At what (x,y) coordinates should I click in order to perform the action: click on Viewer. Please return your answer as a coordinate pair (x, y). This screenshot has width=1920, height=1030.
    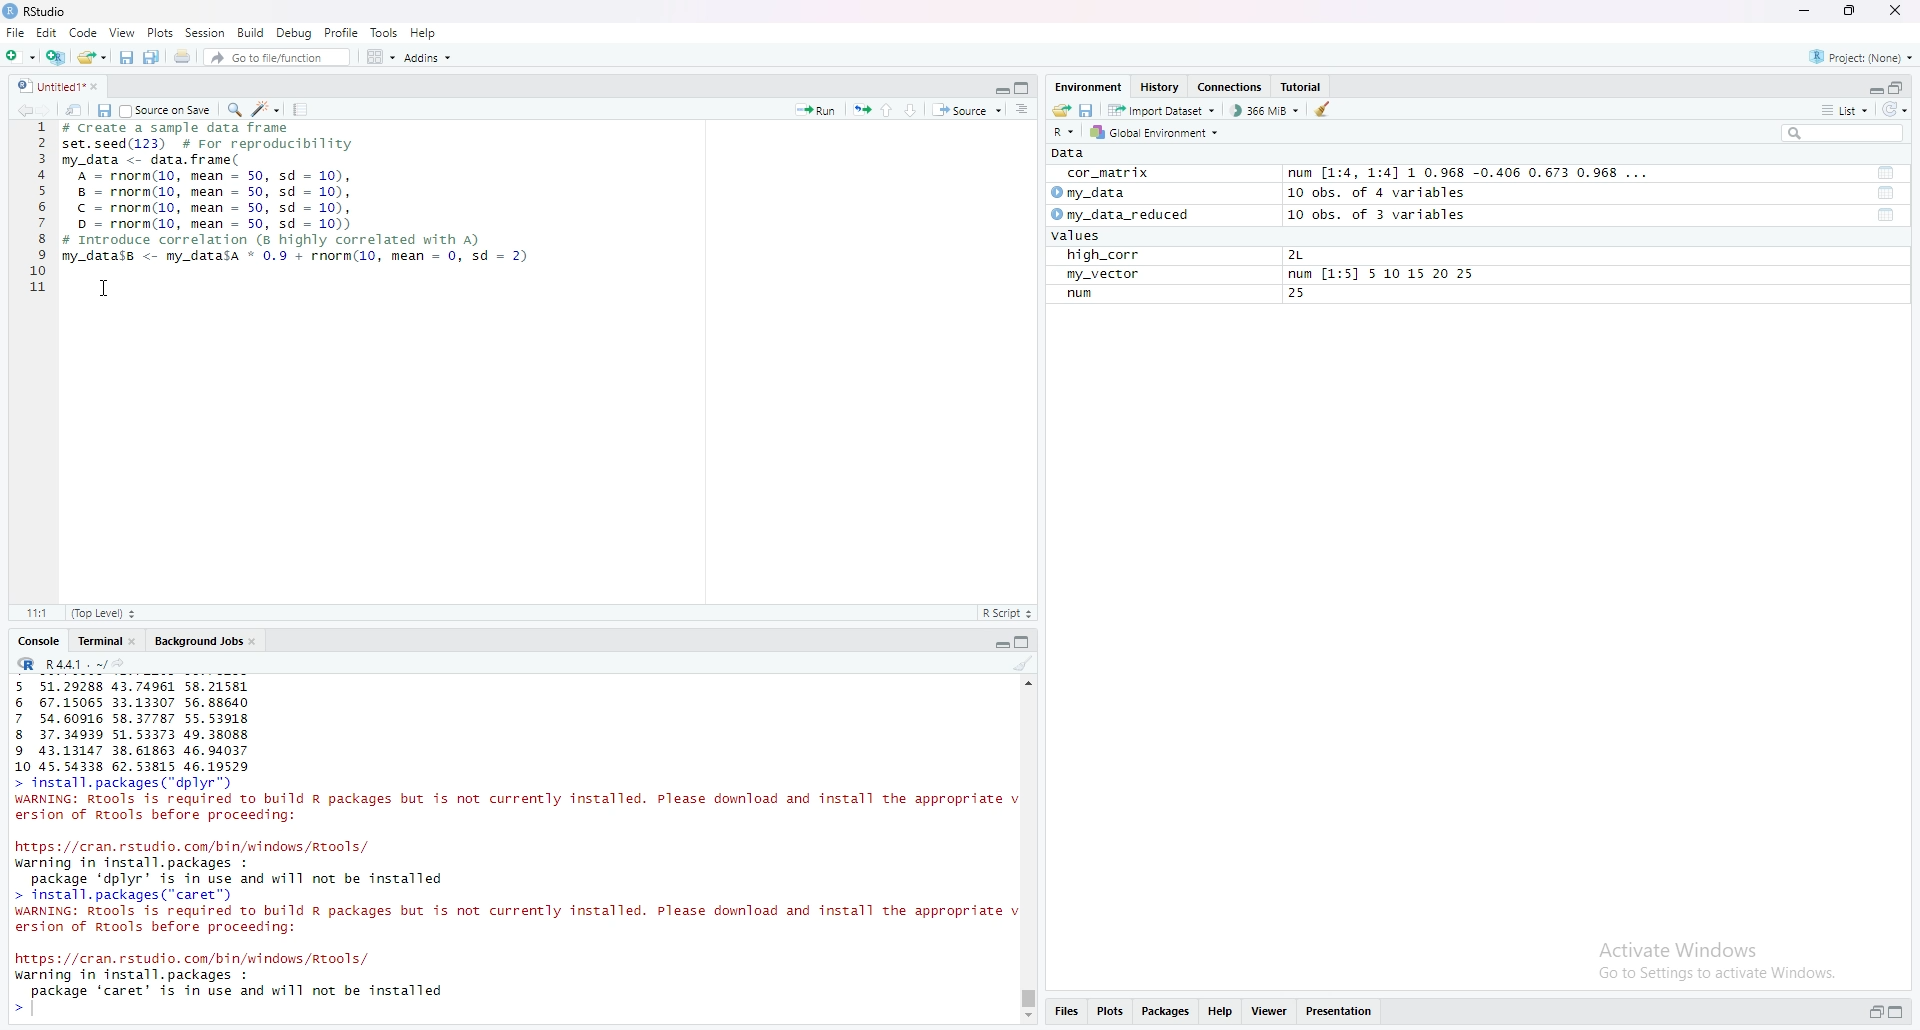
    Looking at the image, I should click on (1271, 1010).